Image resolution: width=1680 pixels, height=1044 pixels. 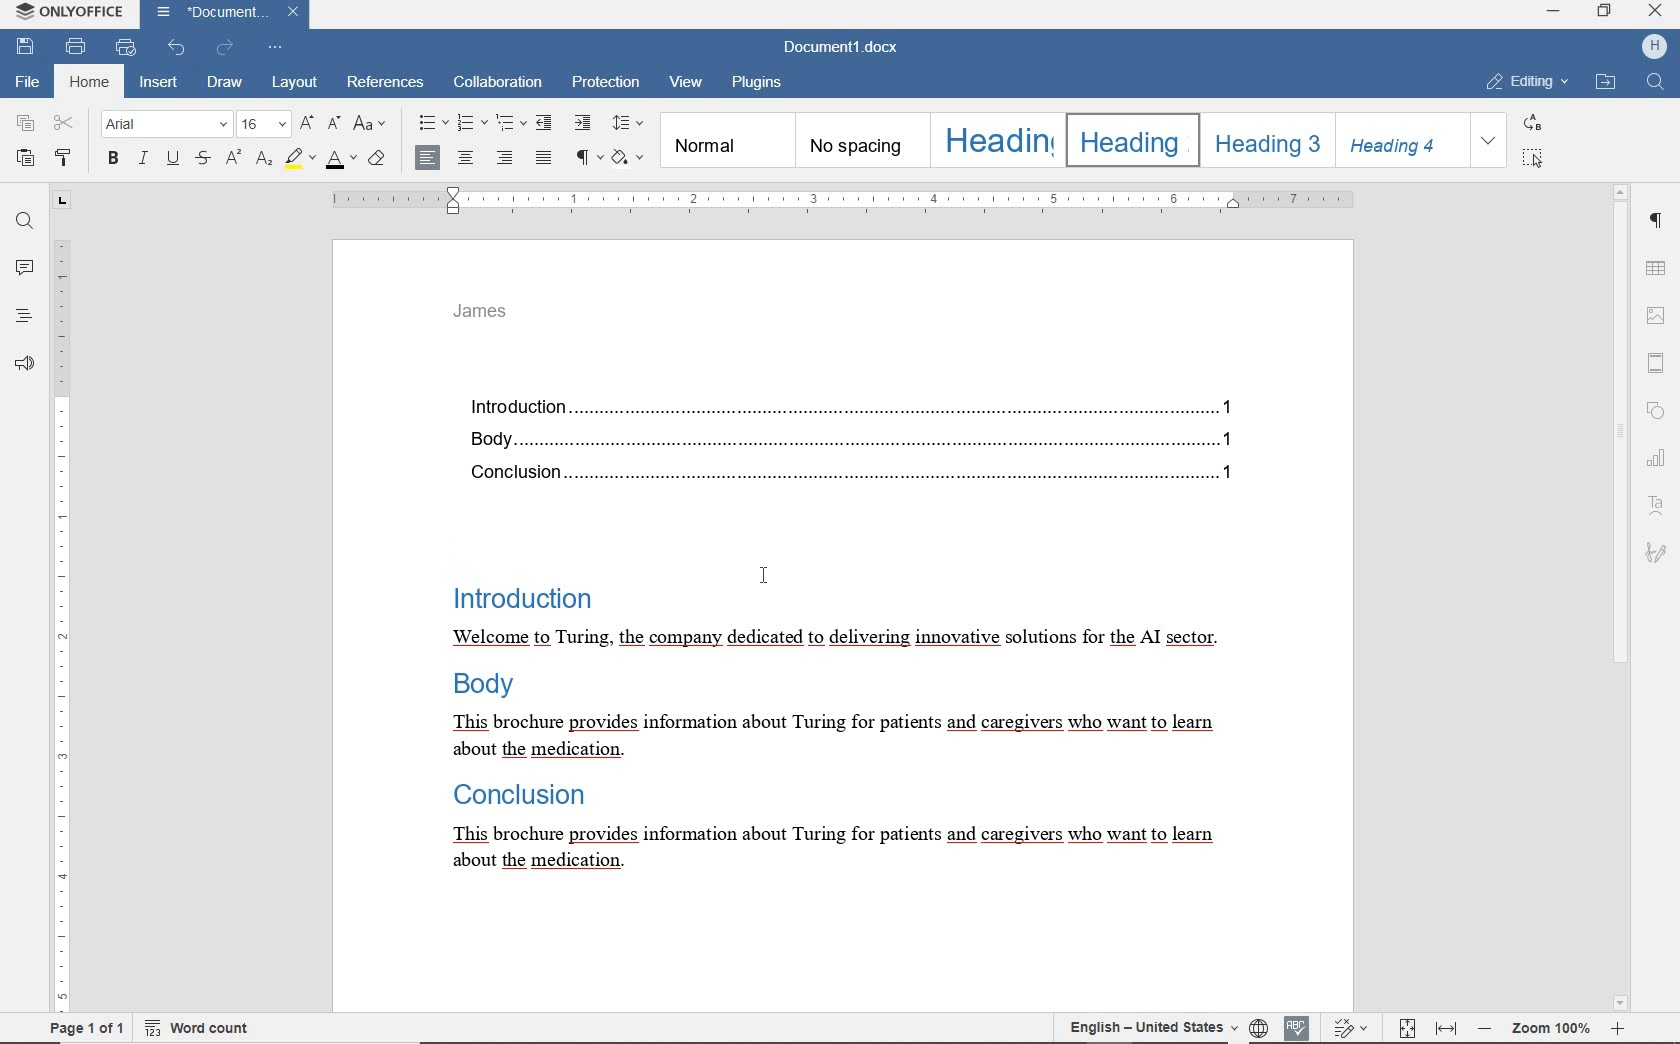 I want to click on CURSOR AFTER CHANGING DOCUMENT LANGUAGE, so click(x=762, y=576).